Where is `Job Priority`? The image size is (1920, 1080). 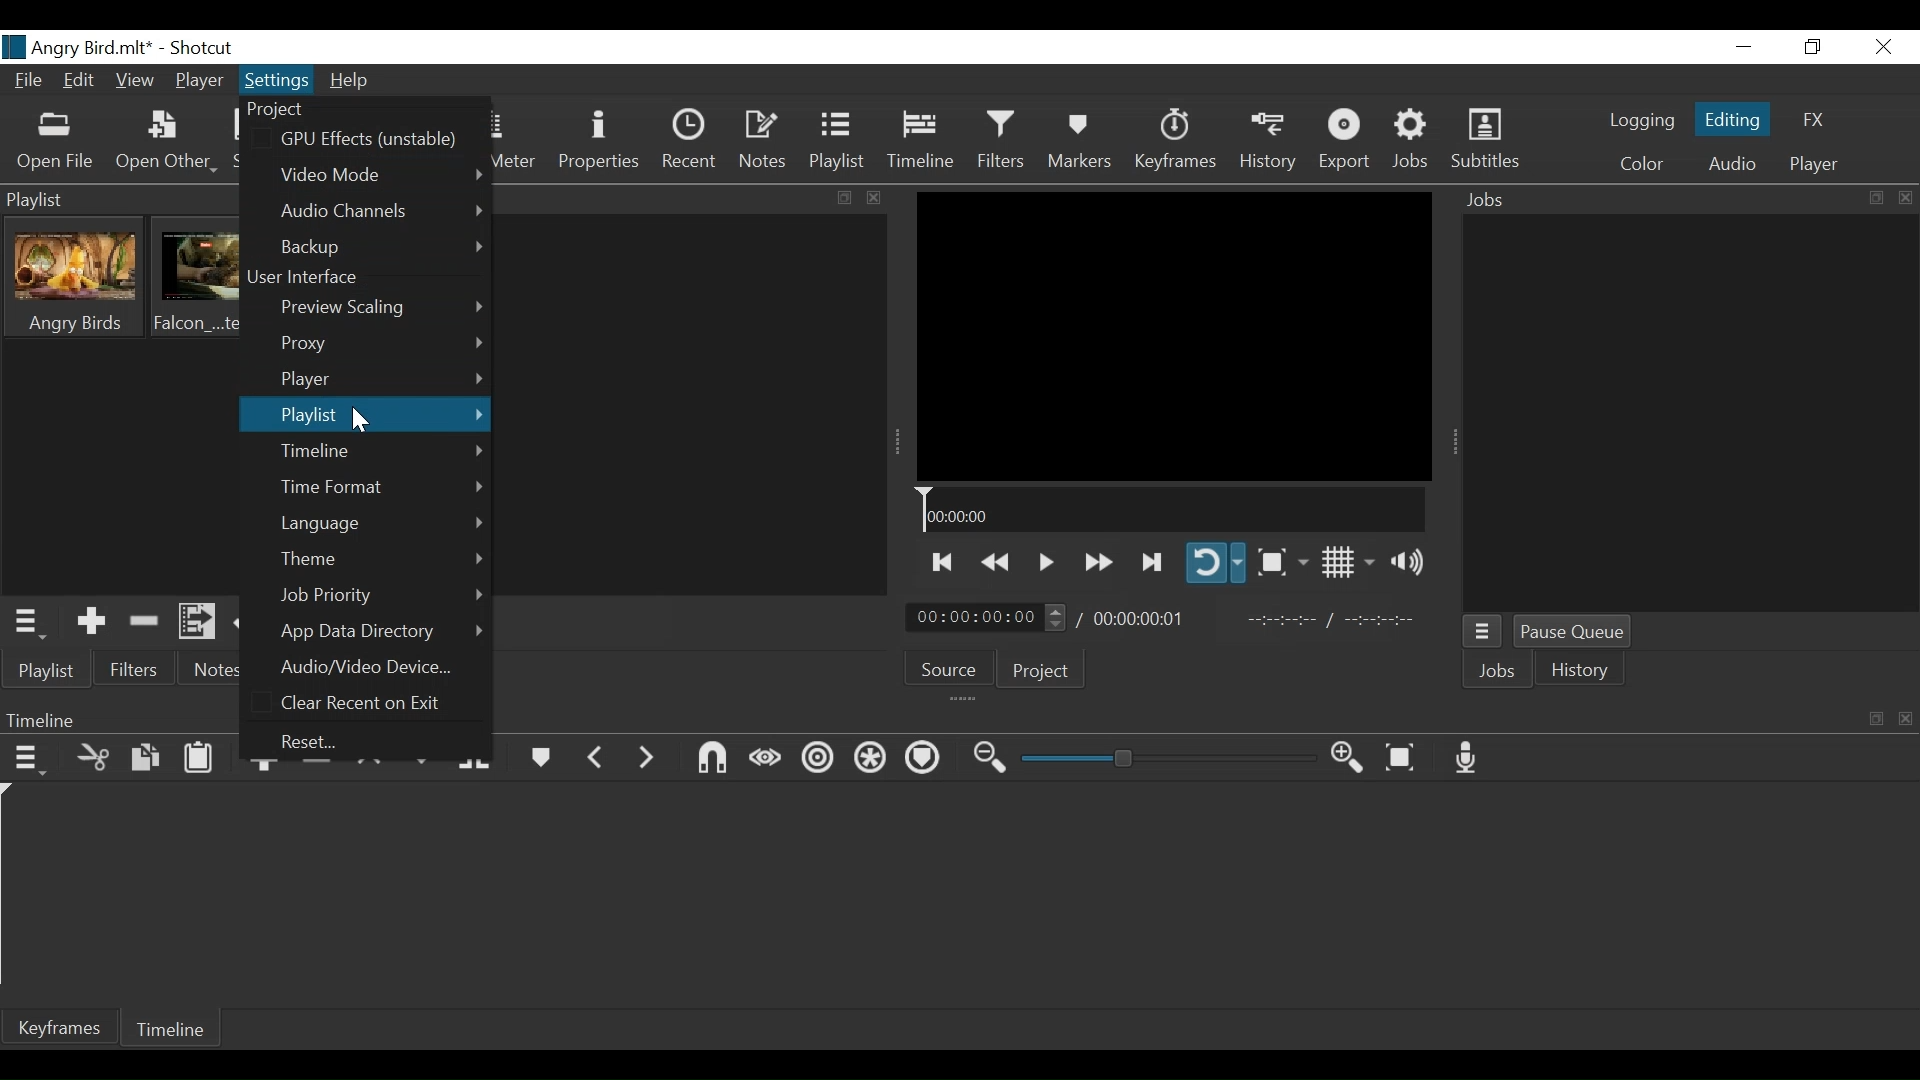 Job Priority is located at coordinates (381, 596).